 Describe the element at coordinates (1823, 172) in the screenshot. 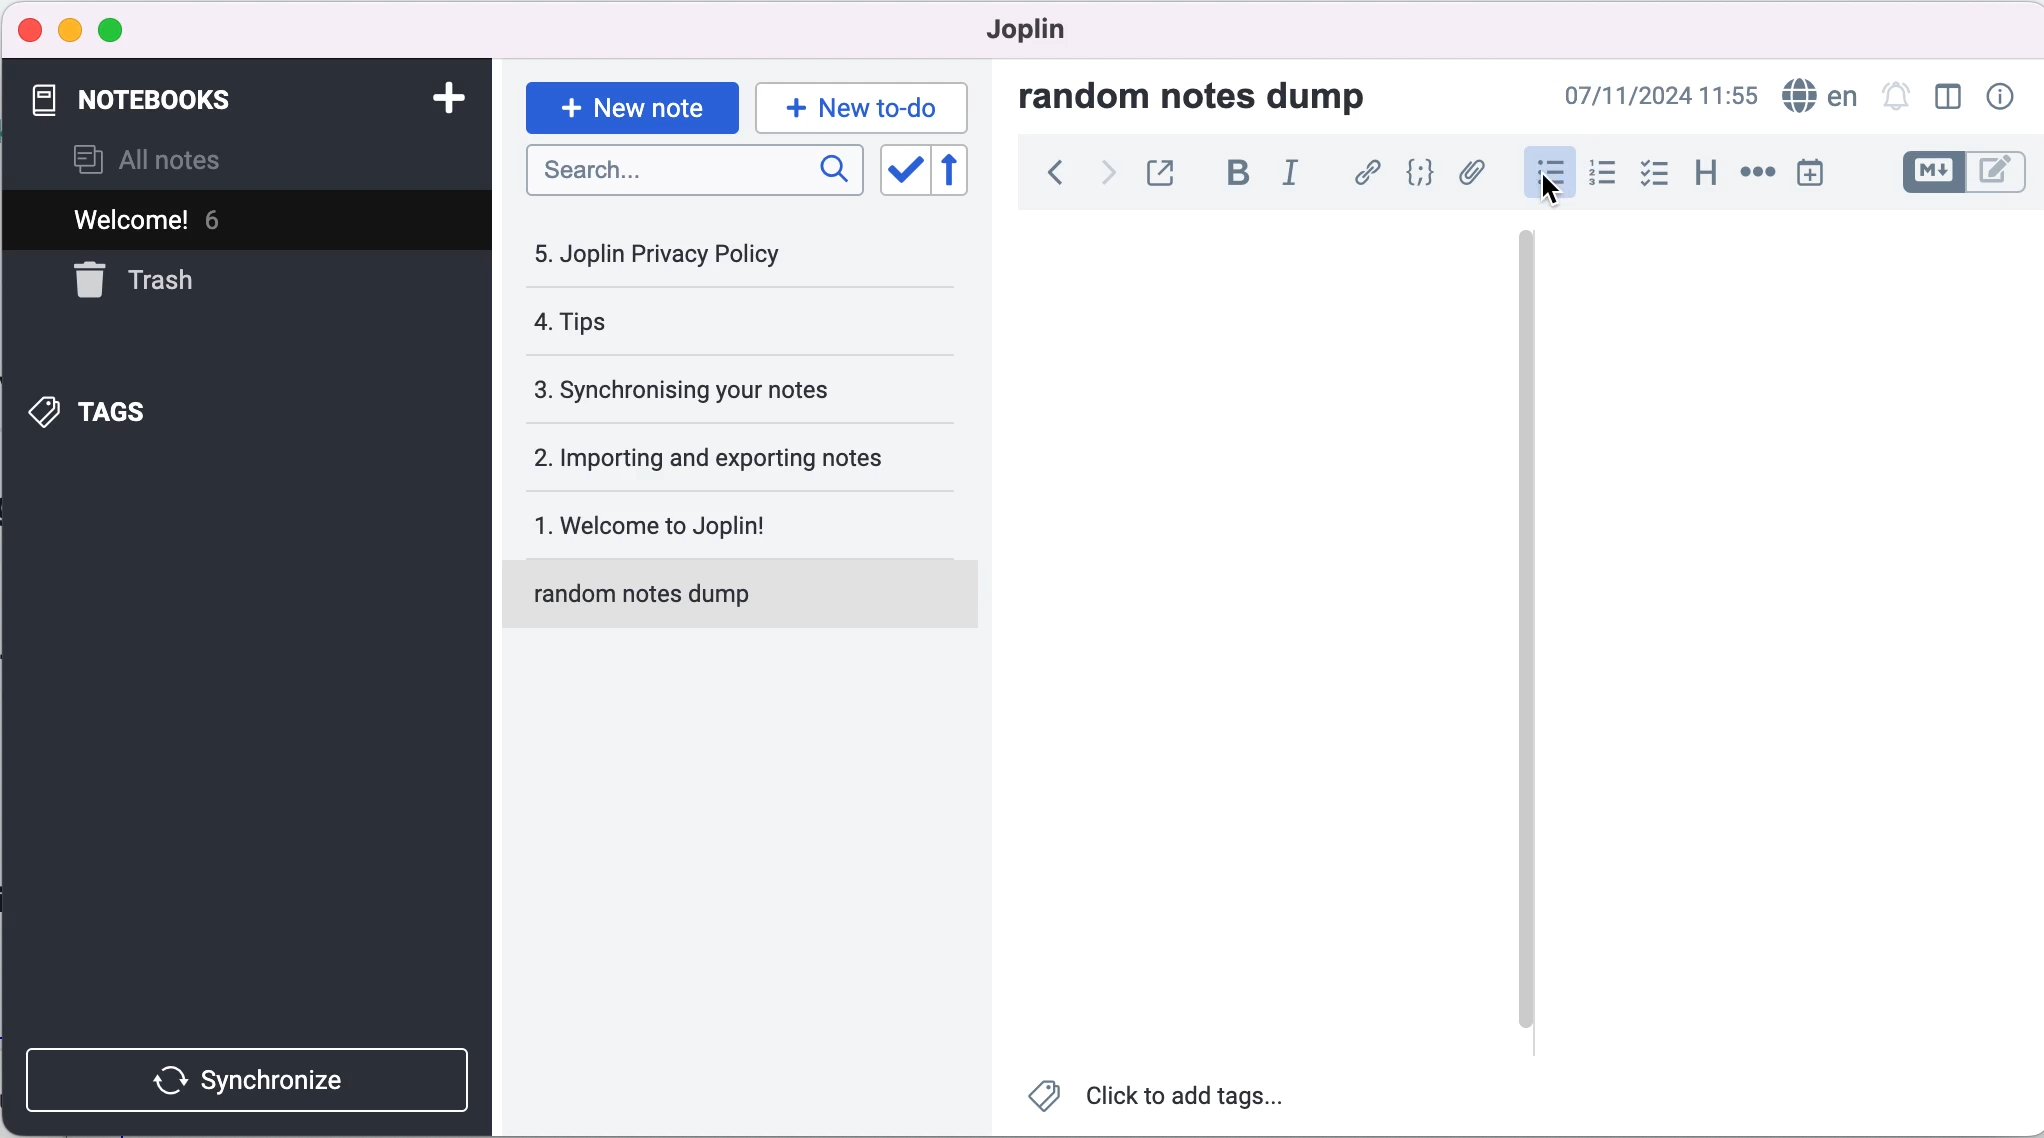

I see `insert time` at that location.